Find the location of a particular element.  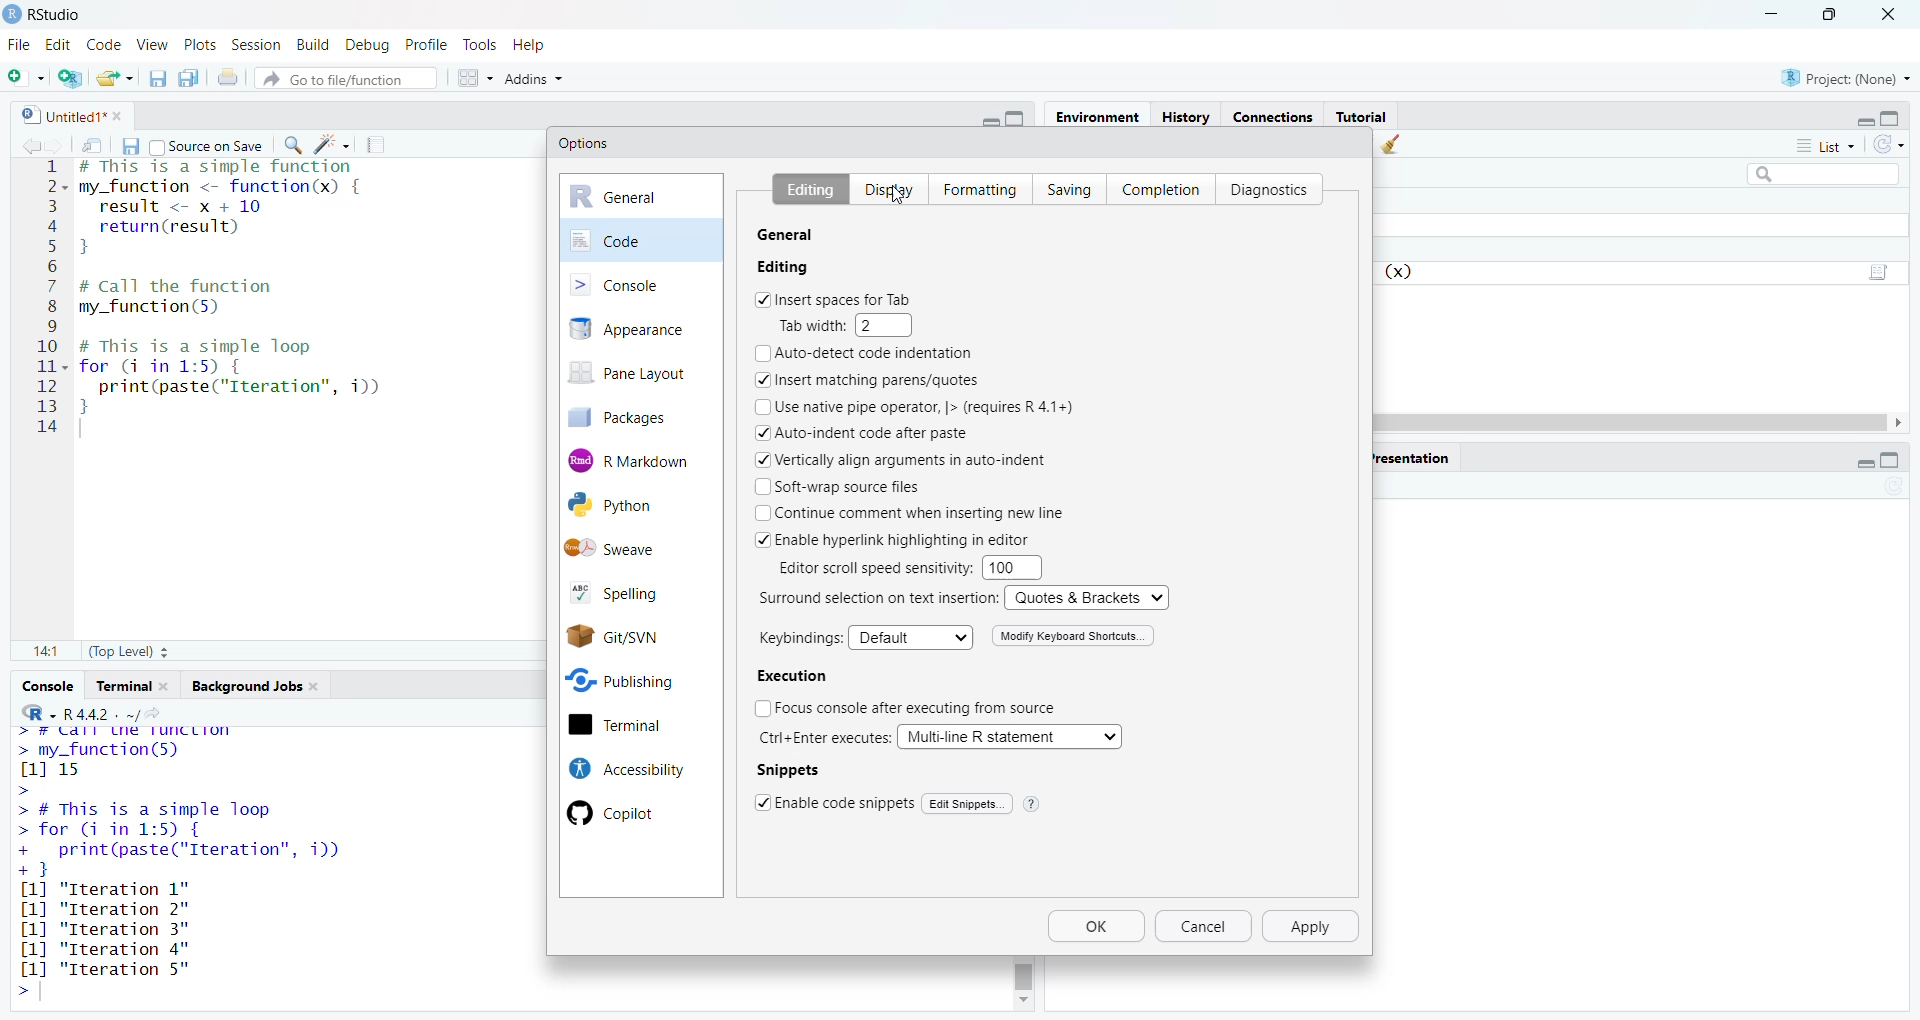

maximize is located at coordinates (1830, 13).